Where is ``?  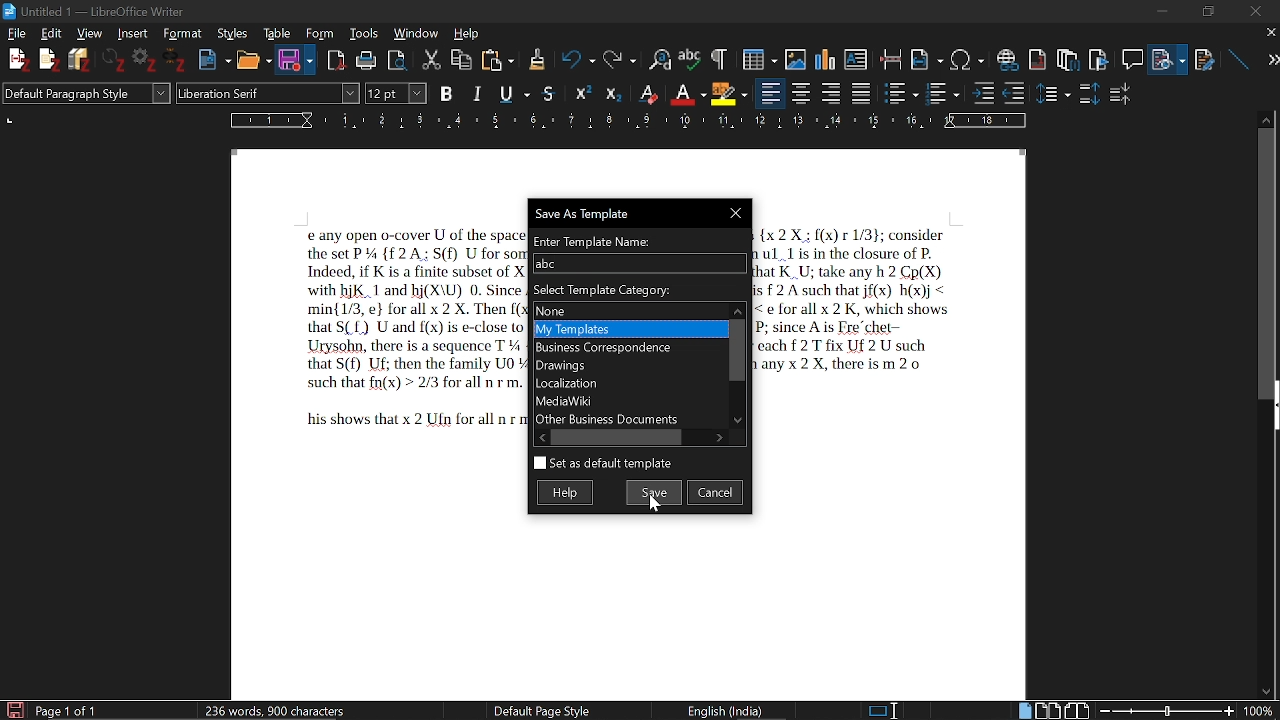
 is located at coordinates (1055, 93).